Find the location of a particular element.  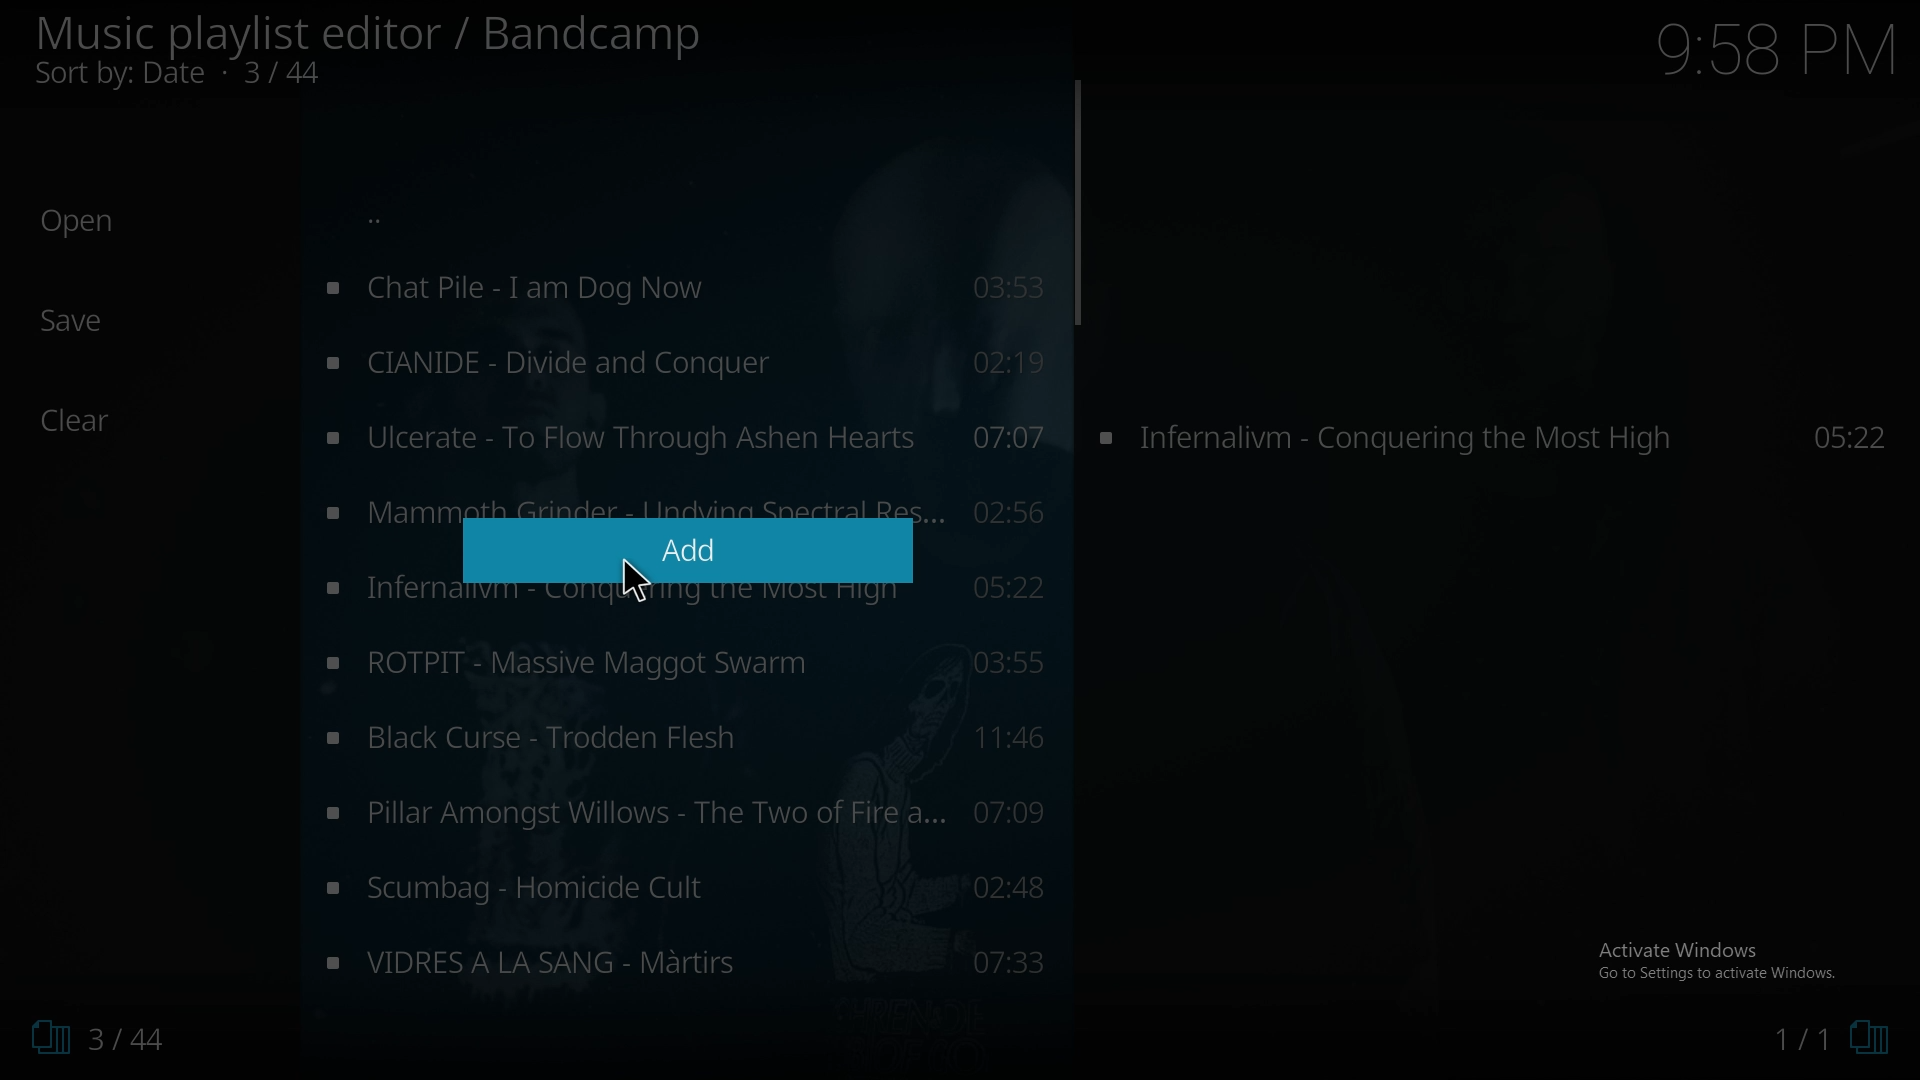

music is located at coordinates (681, 363).